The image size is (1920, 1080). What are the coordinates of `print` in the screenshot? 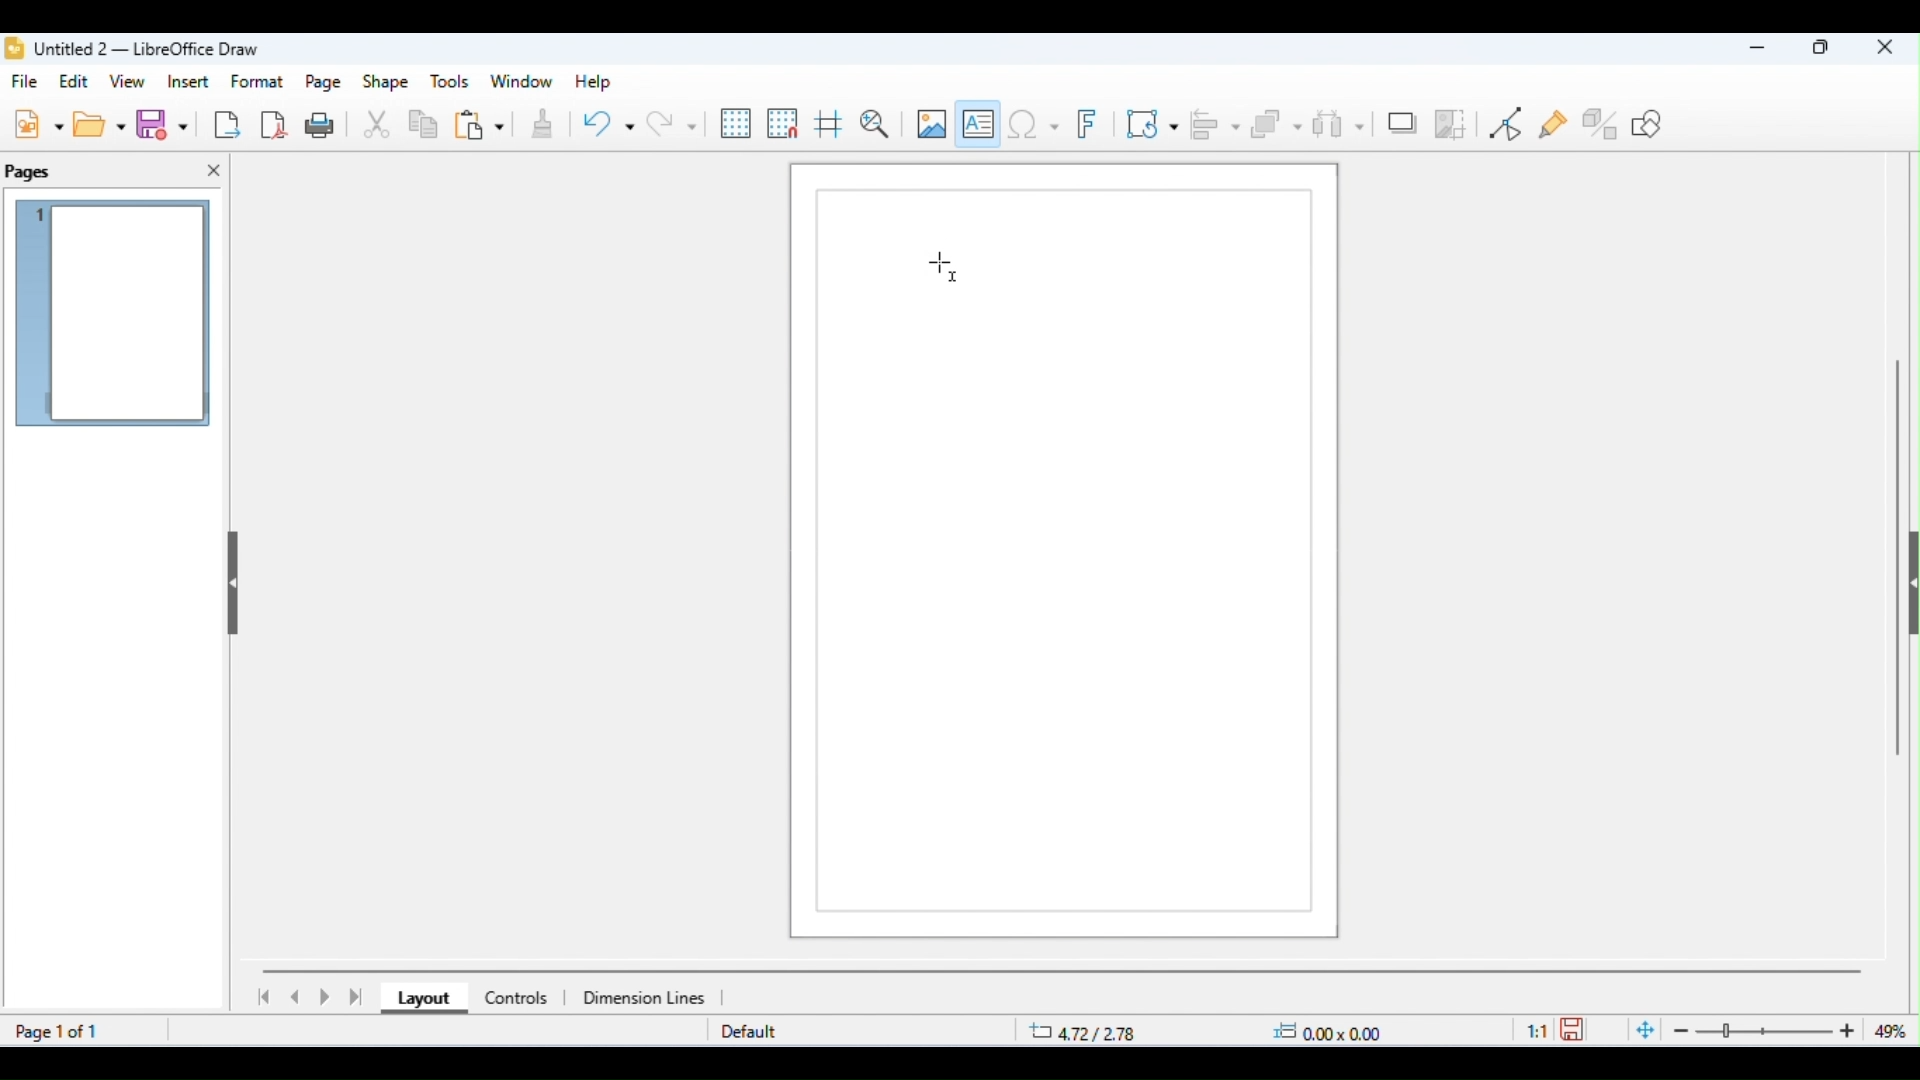 It's located at (324, 124).